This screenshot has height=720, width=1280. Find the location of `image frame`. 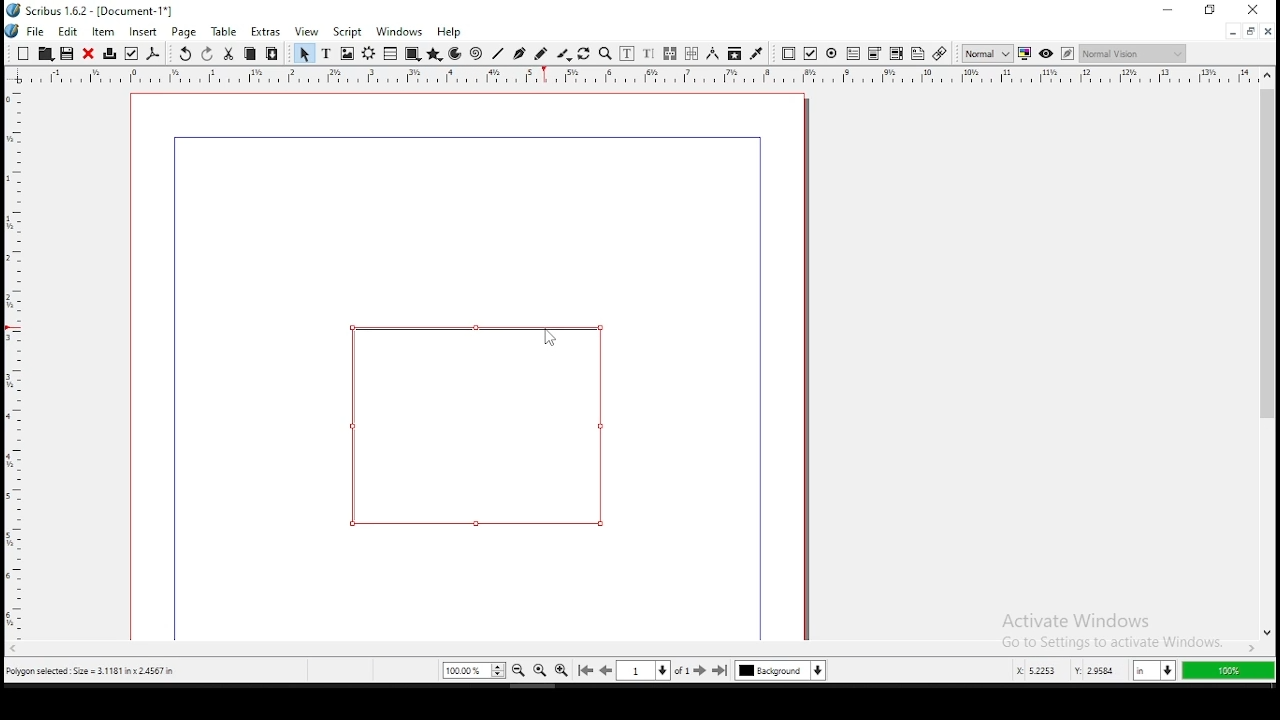

image frame is located at coordinates (347, 53).